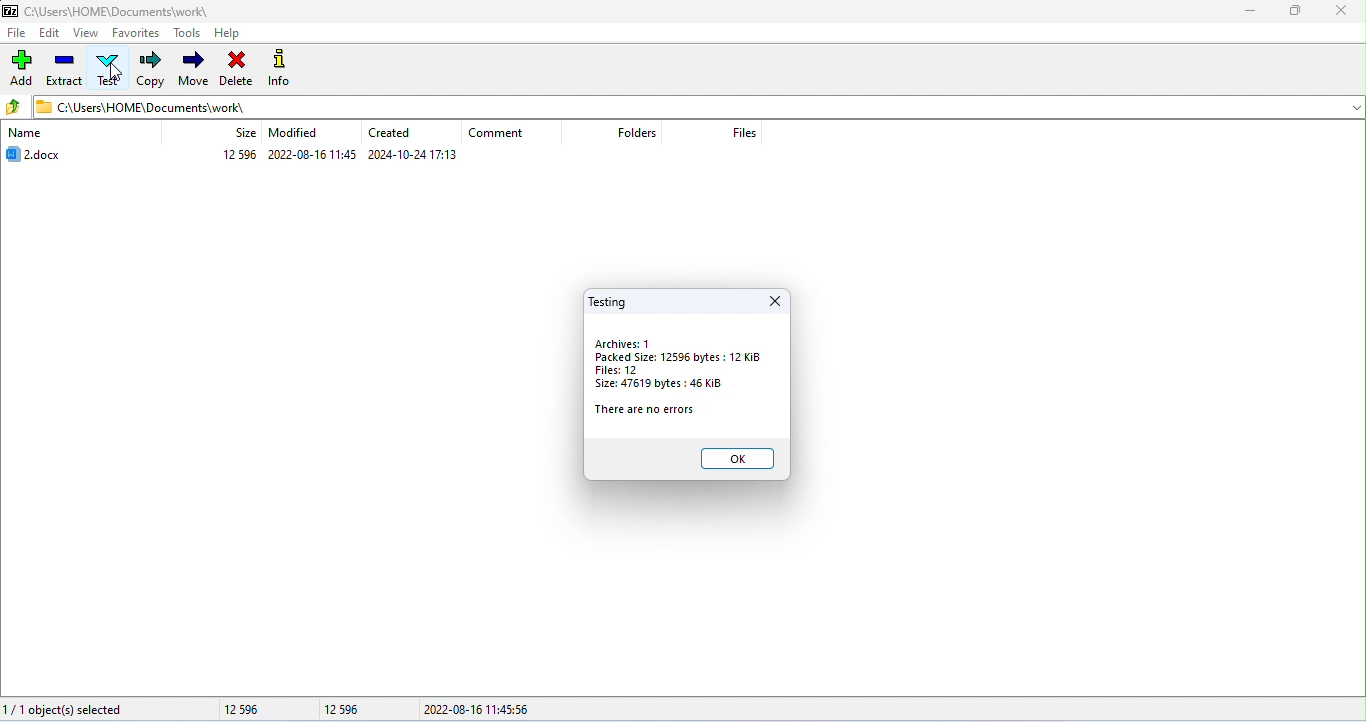 The image size is (1366, 722). Describe the element at coordinates (737, 457) in the screenshot. I see `Ok` at that location.